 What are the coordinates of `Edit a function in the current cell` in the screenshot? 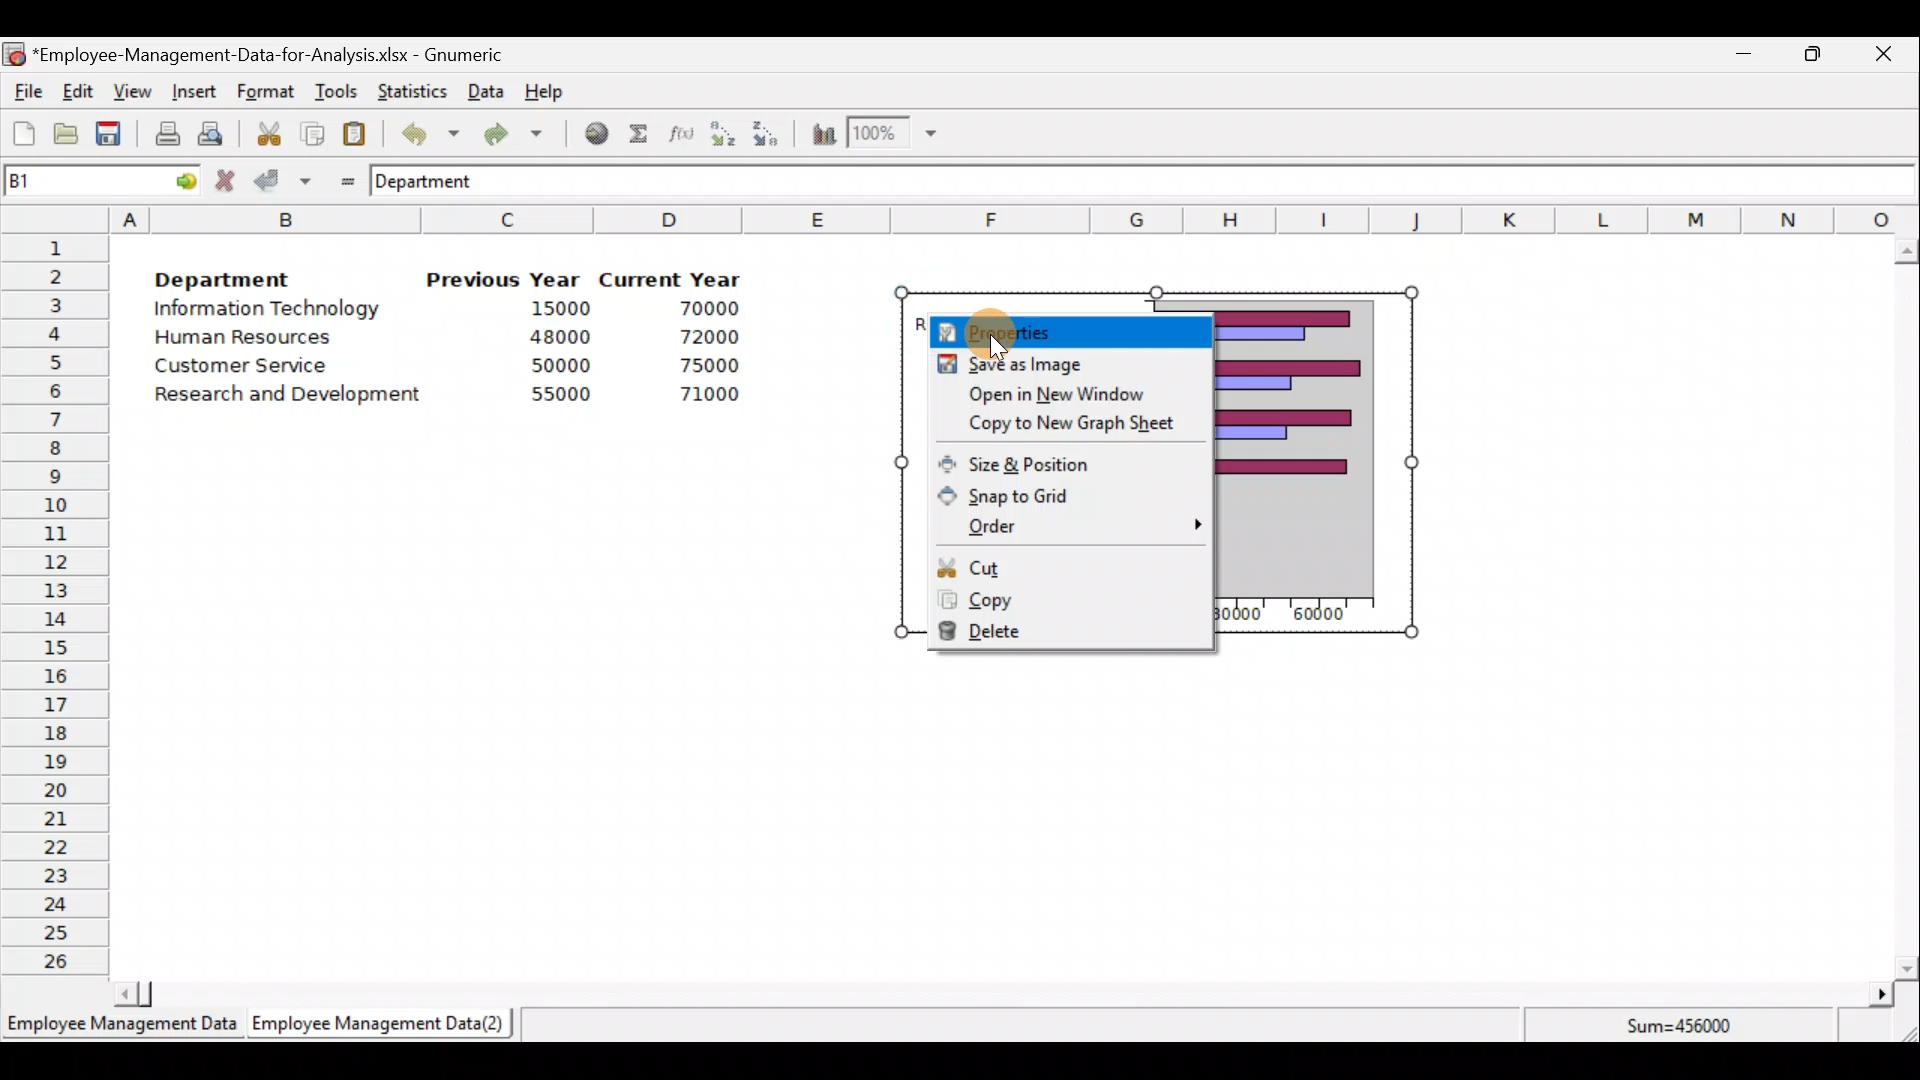 It's located at (680, 132).